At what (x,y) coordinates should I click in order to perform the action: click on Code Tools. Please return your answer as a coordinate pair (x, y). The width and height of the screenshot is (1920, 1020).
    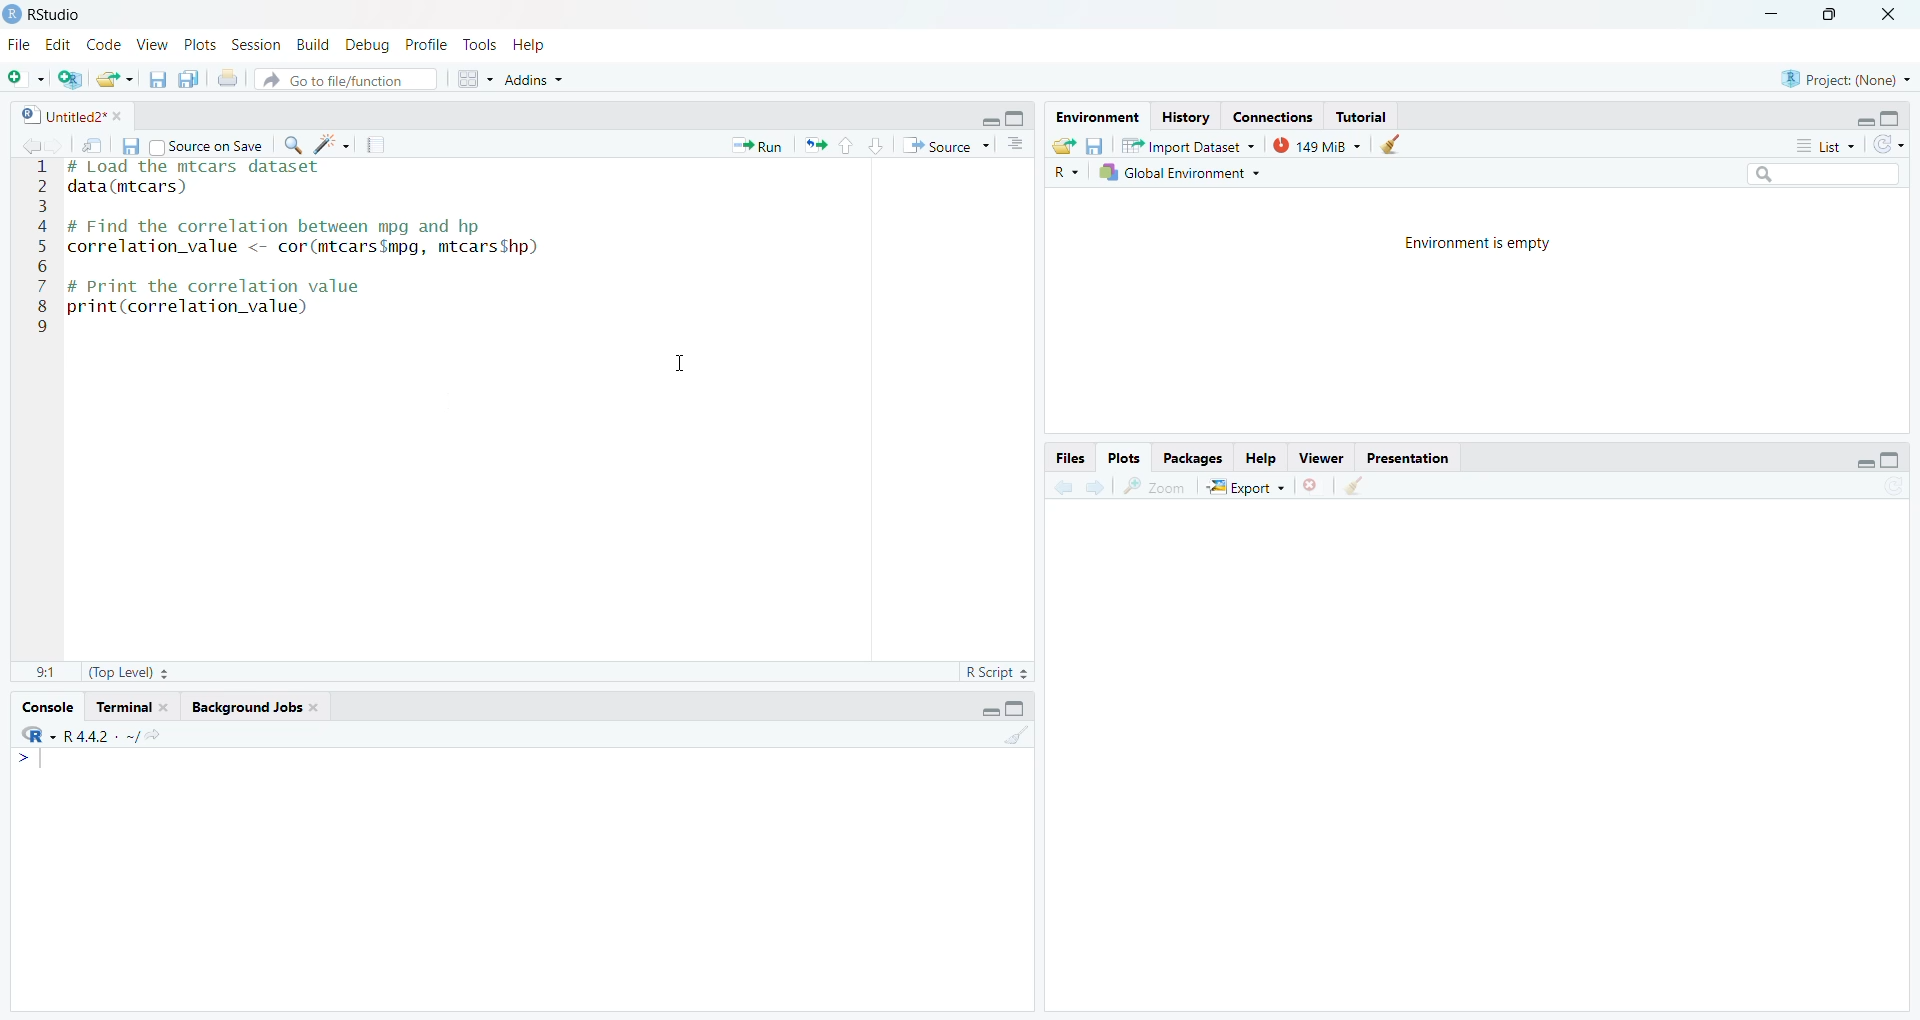
    Looking at the image, I should click on (336, 144).